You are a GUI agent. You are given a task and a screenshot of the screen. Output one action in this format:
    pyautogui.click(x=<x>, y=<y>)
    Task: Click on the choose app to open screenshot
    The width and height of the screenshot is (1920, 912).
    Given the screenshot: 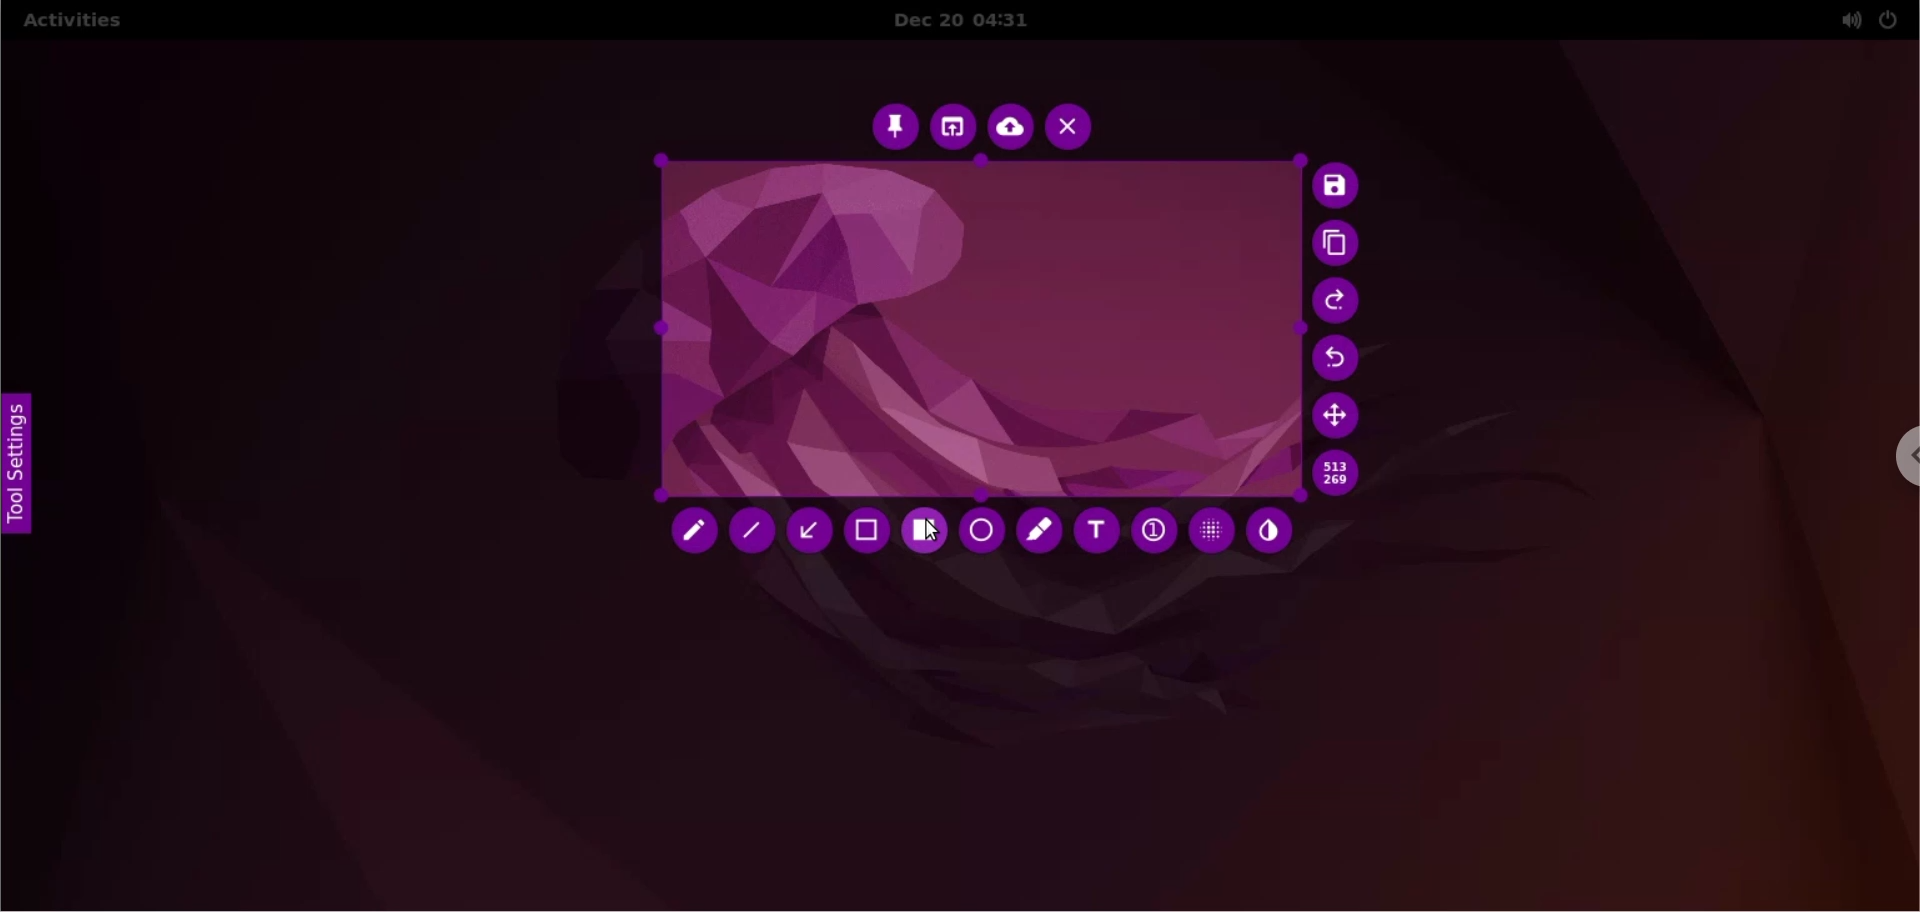 What is the action you would take?
    pyautogui.click(x=951, y=125)
    